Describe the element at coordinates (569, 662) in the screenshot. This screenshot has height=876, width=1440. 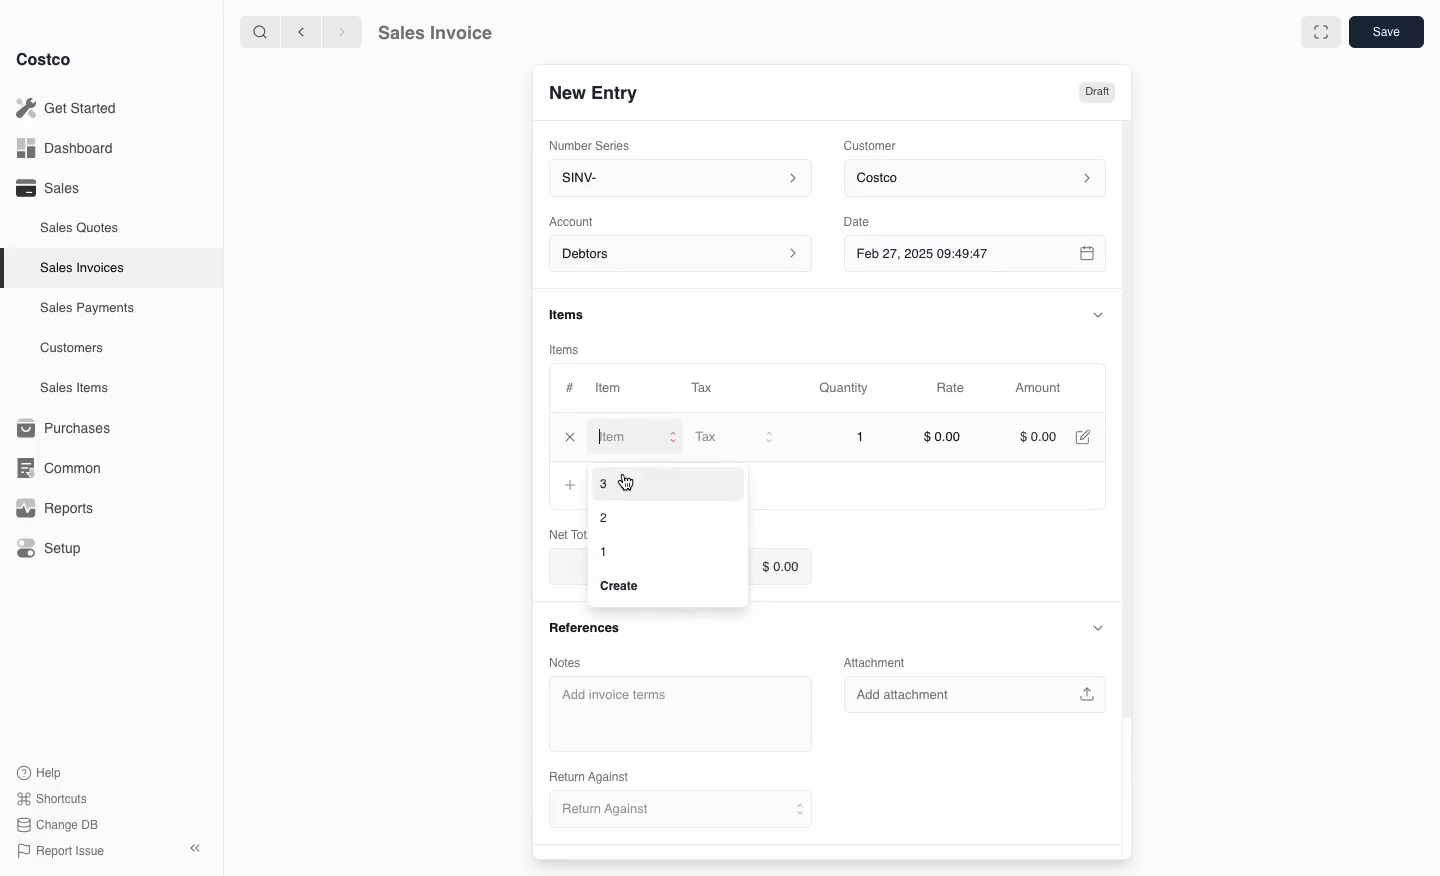
I see `Notes` at that location.